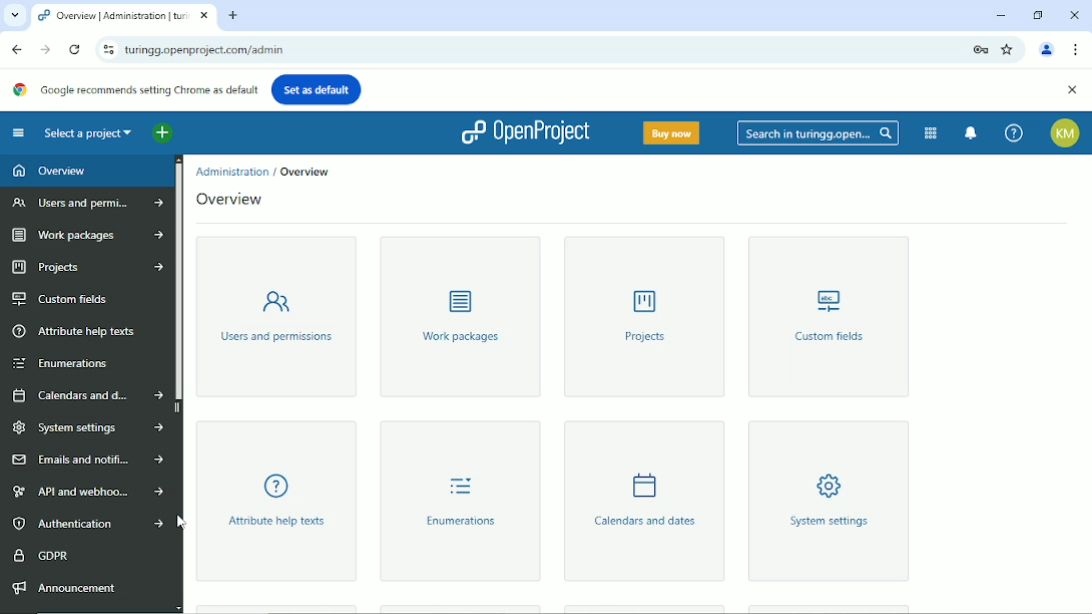  I want to click on Select a project, so click(88, 133).